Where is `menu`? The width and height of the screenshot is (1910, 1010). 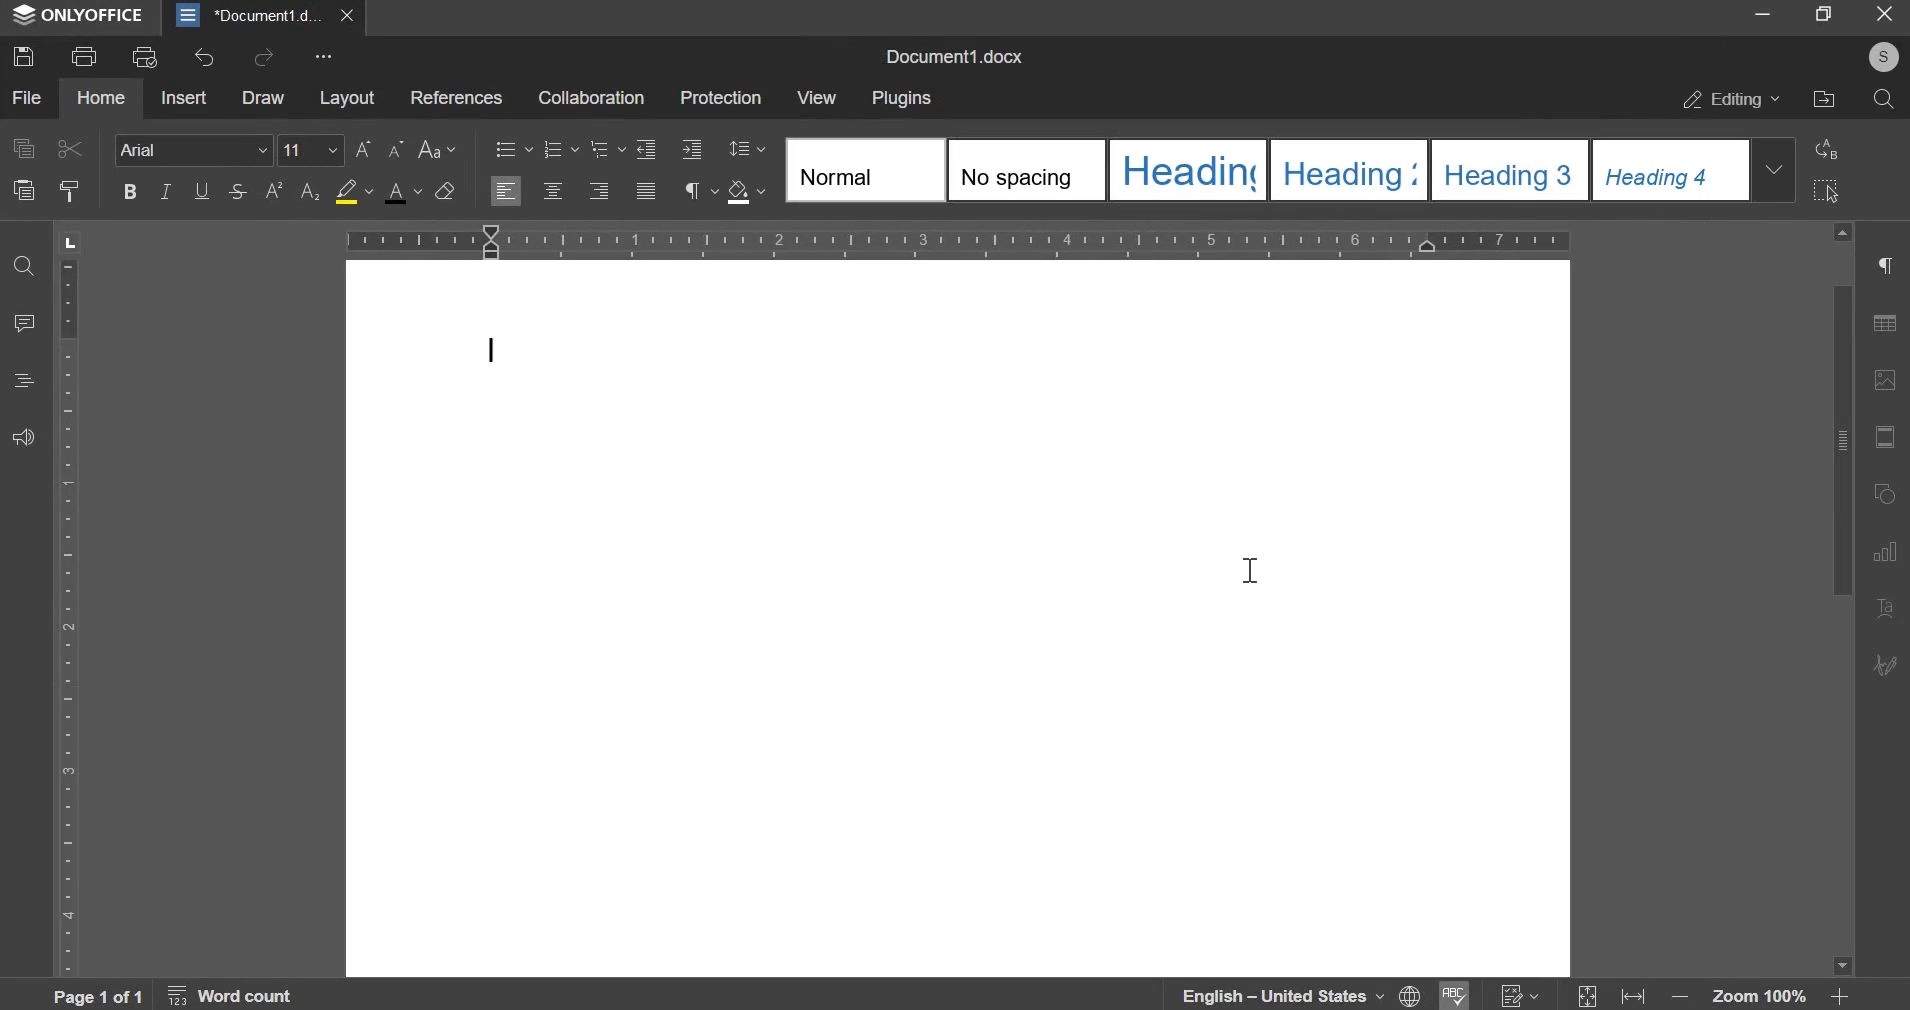
menu is located at coordinates (27, 380).